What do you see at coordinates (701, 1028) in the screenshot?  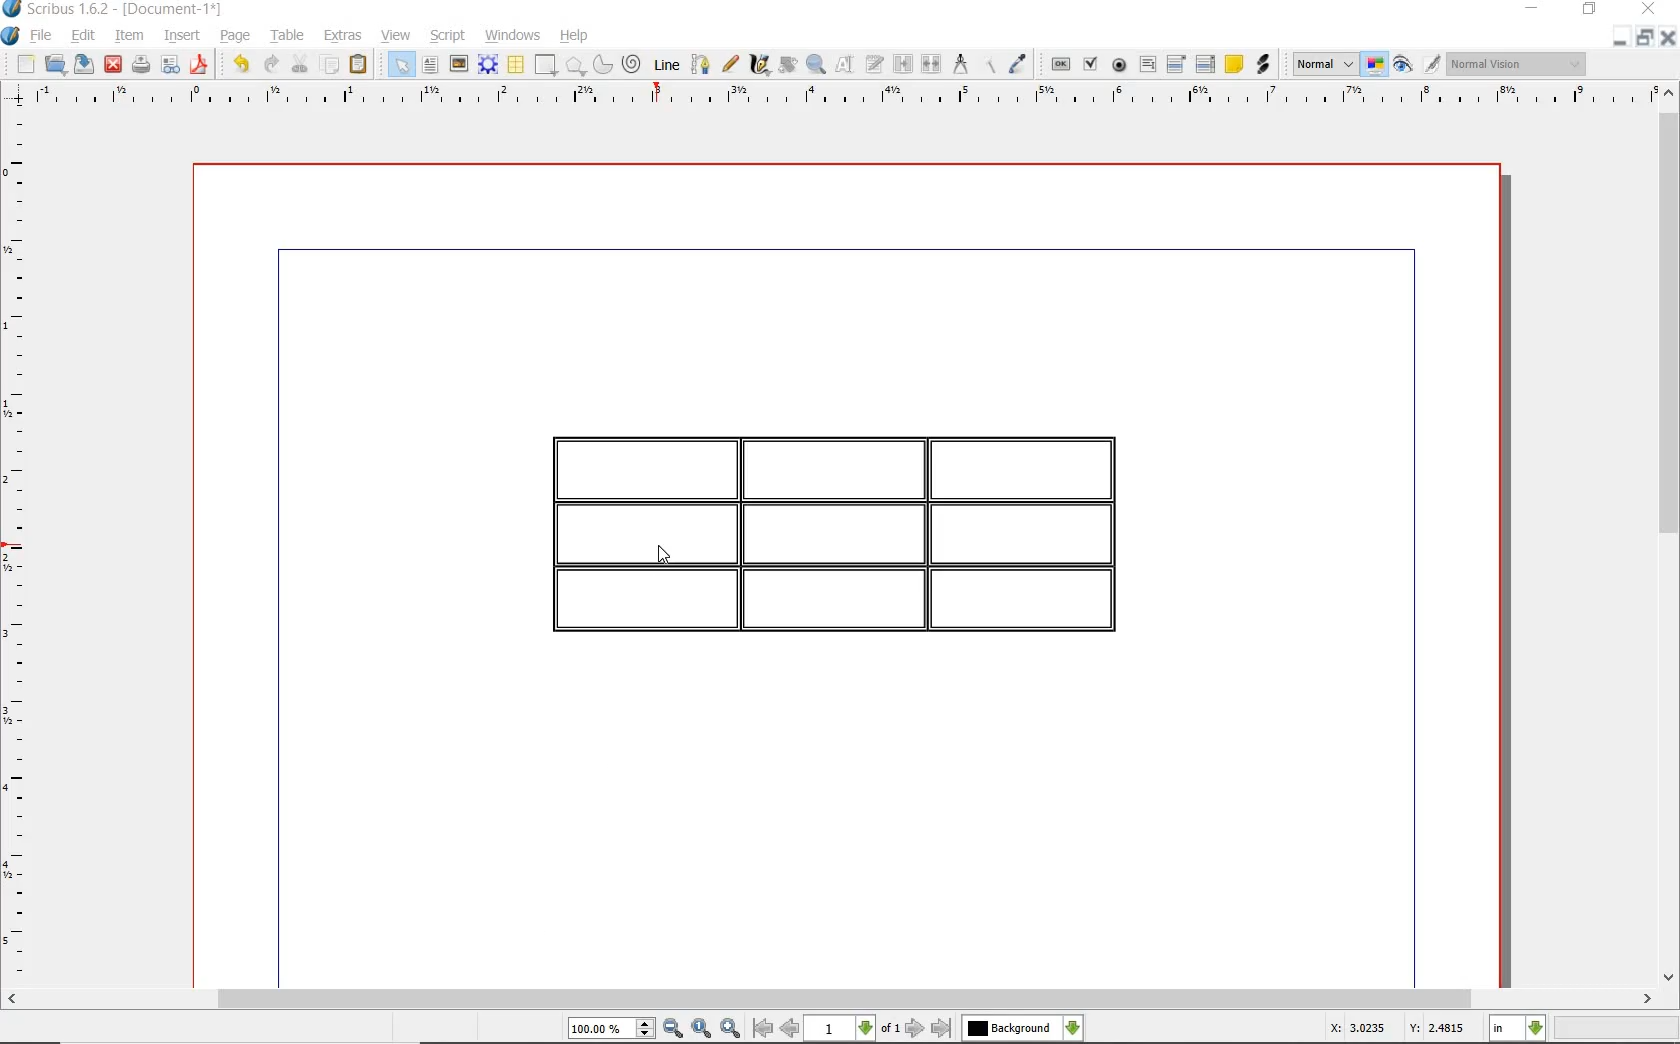 I see `zoom to` at bounding box center [701, 1028].